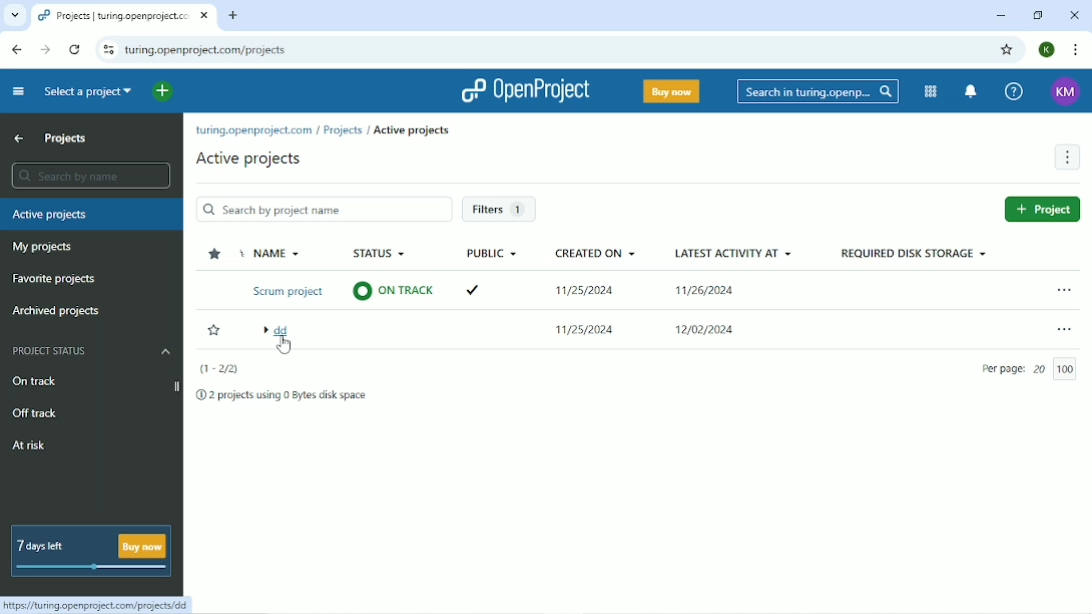  Describe the element at coordinates (86, 93) in the screenshot. I see `Select a project` at that location.